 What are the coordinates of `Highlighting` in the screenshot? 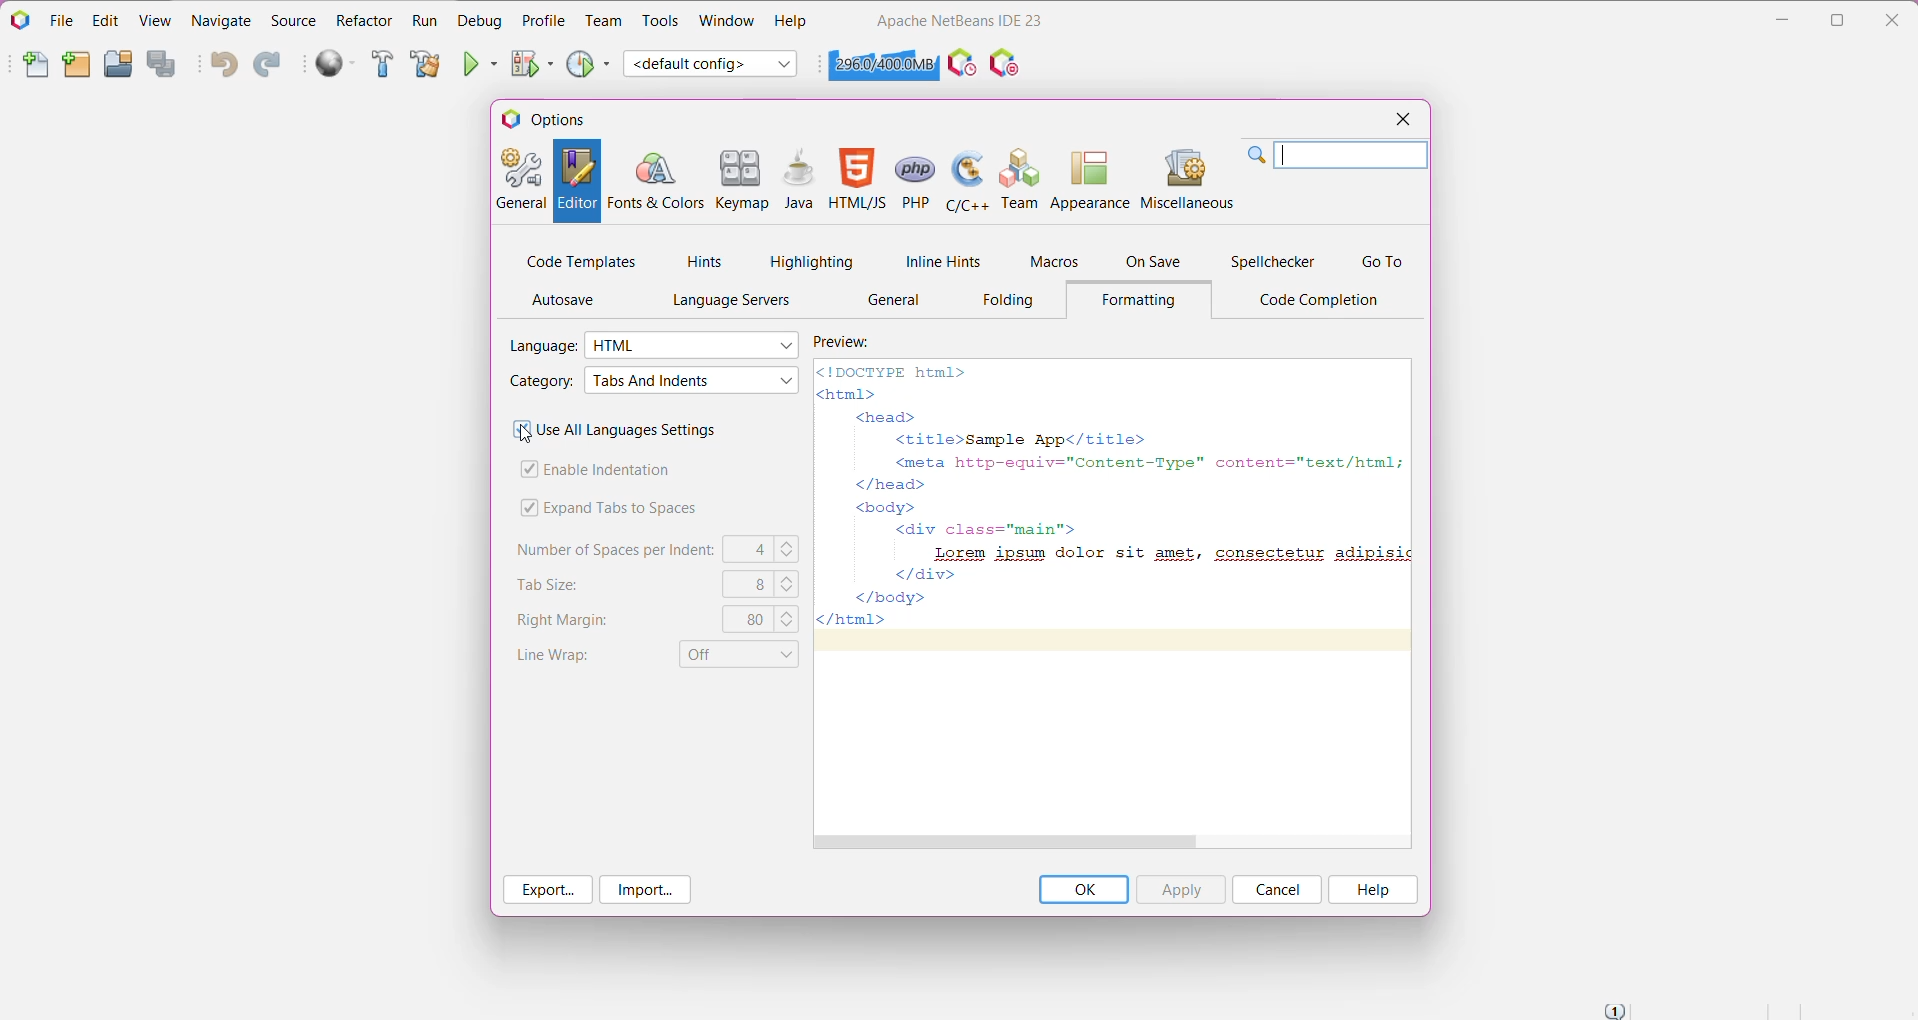 It's located at (812, 261).